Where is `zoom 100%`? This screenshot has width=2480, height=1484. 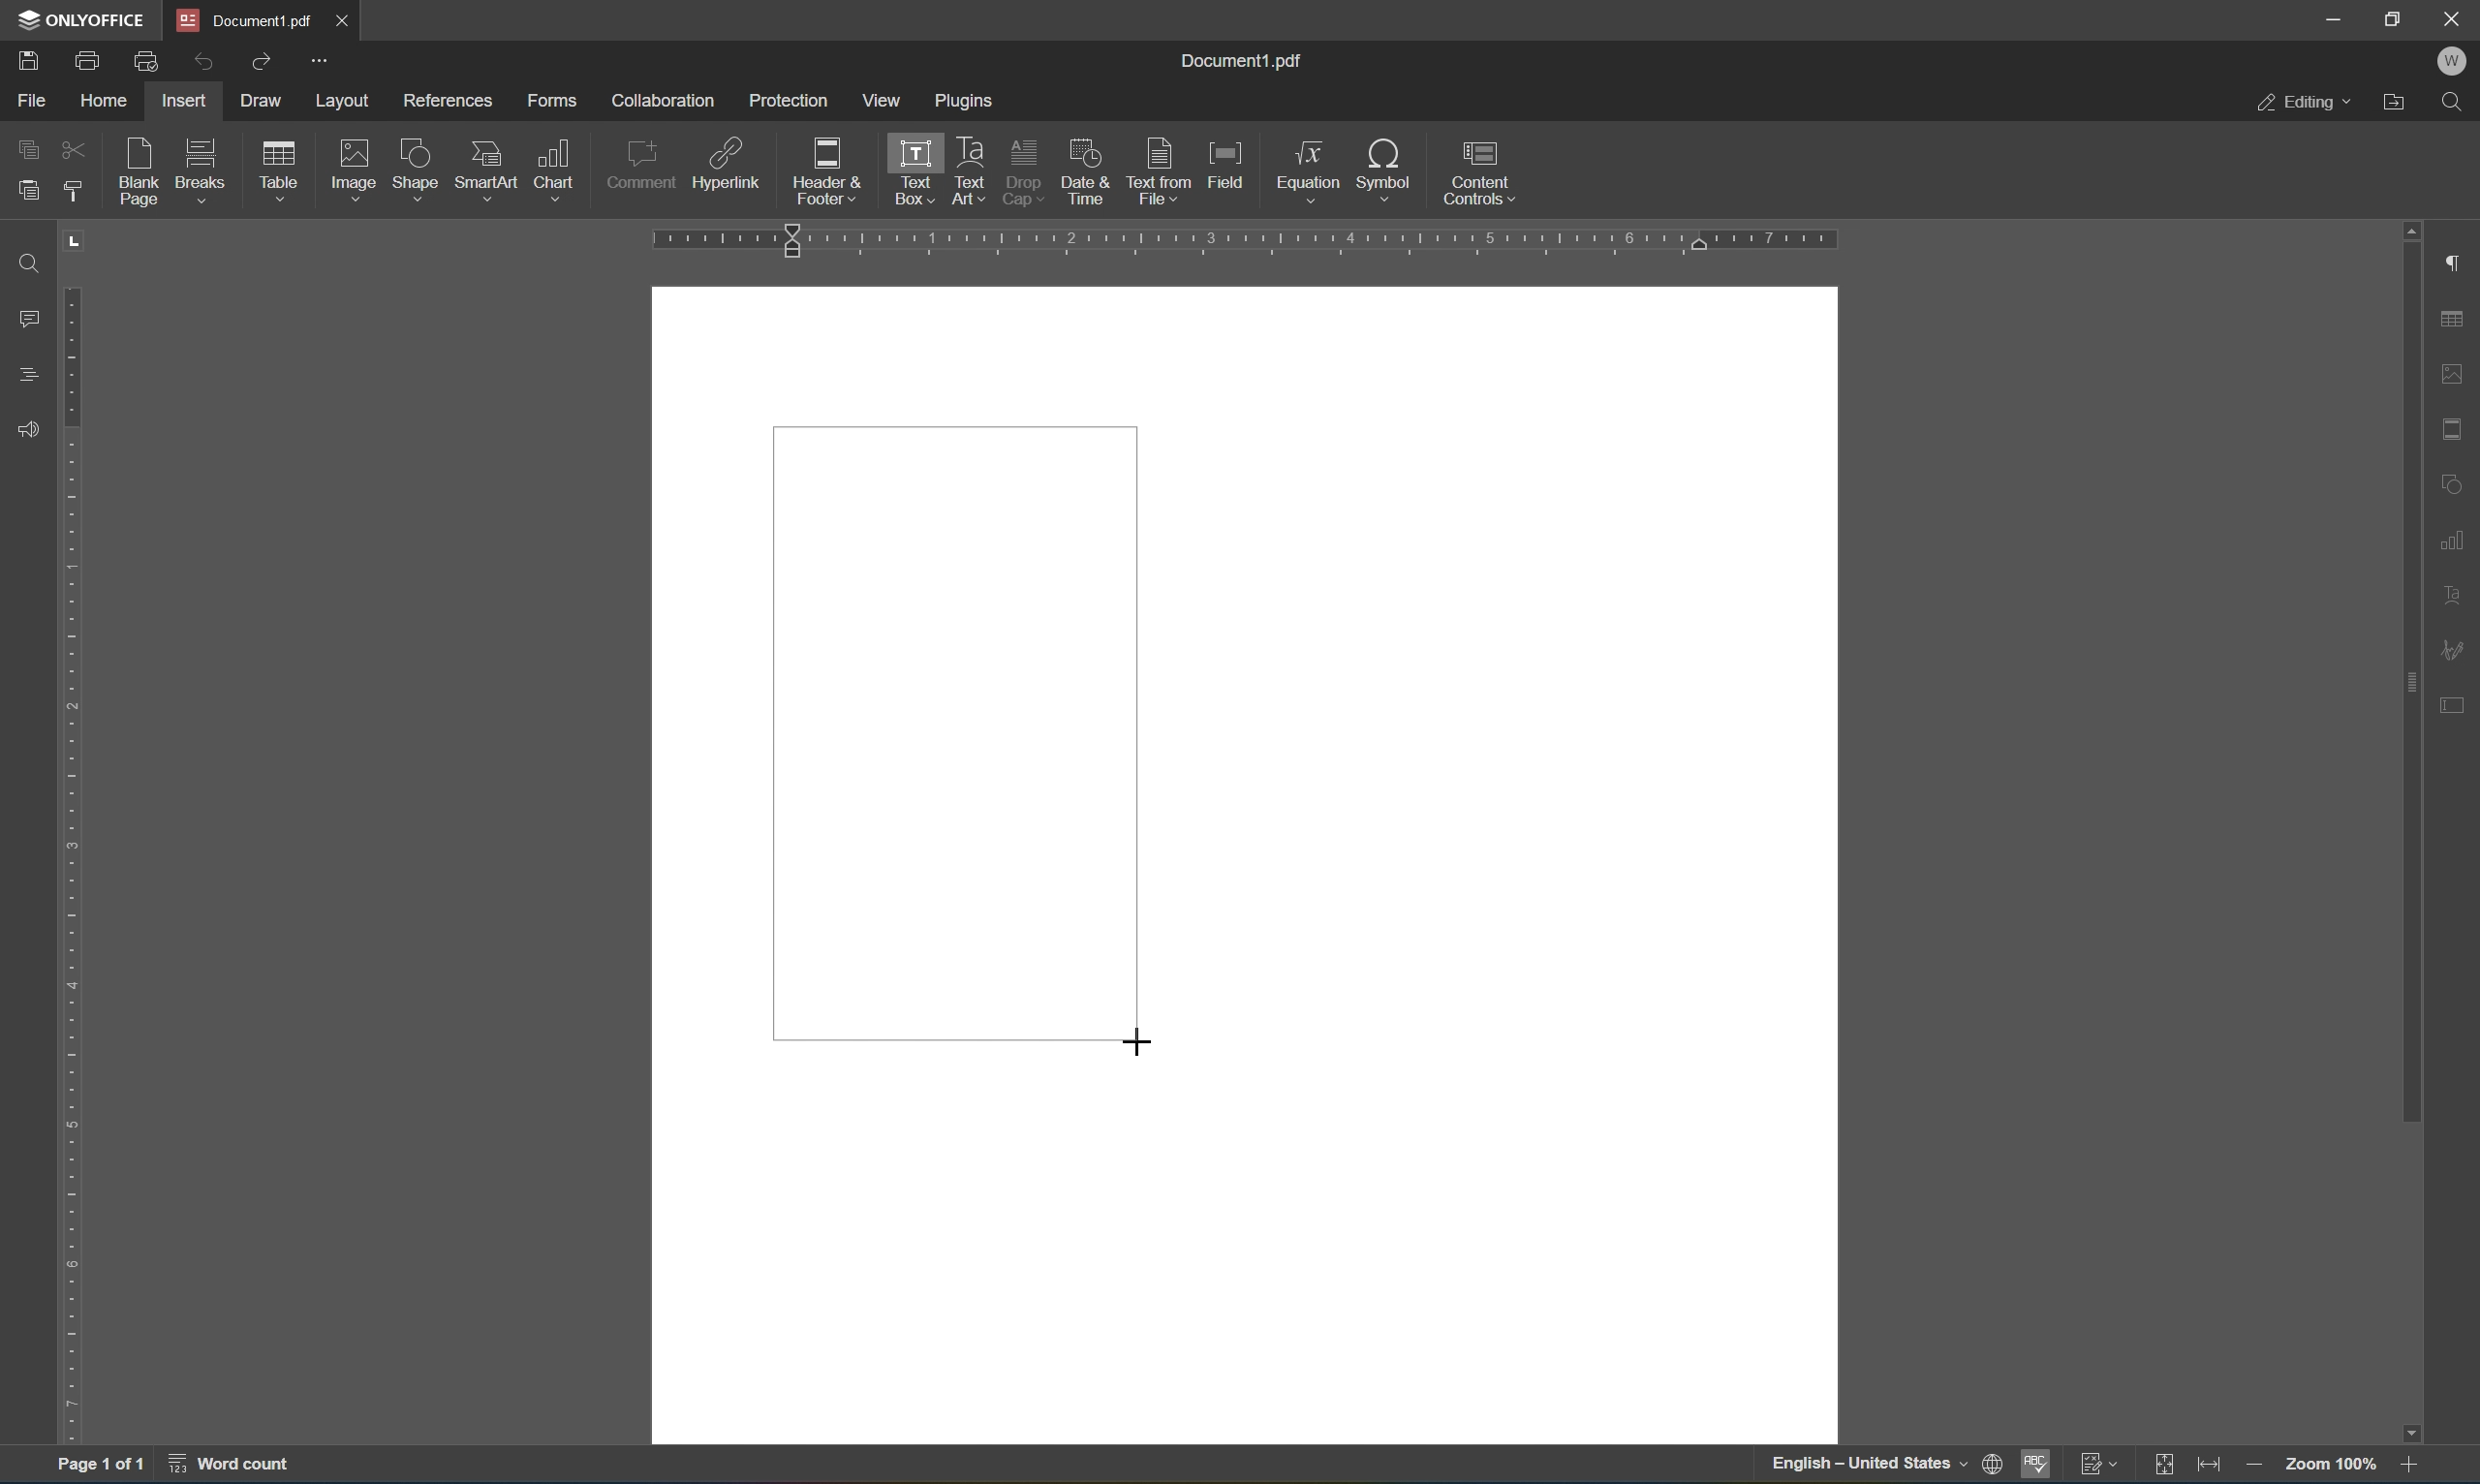 zoom 100% is located at coordinates (2331, 1468).